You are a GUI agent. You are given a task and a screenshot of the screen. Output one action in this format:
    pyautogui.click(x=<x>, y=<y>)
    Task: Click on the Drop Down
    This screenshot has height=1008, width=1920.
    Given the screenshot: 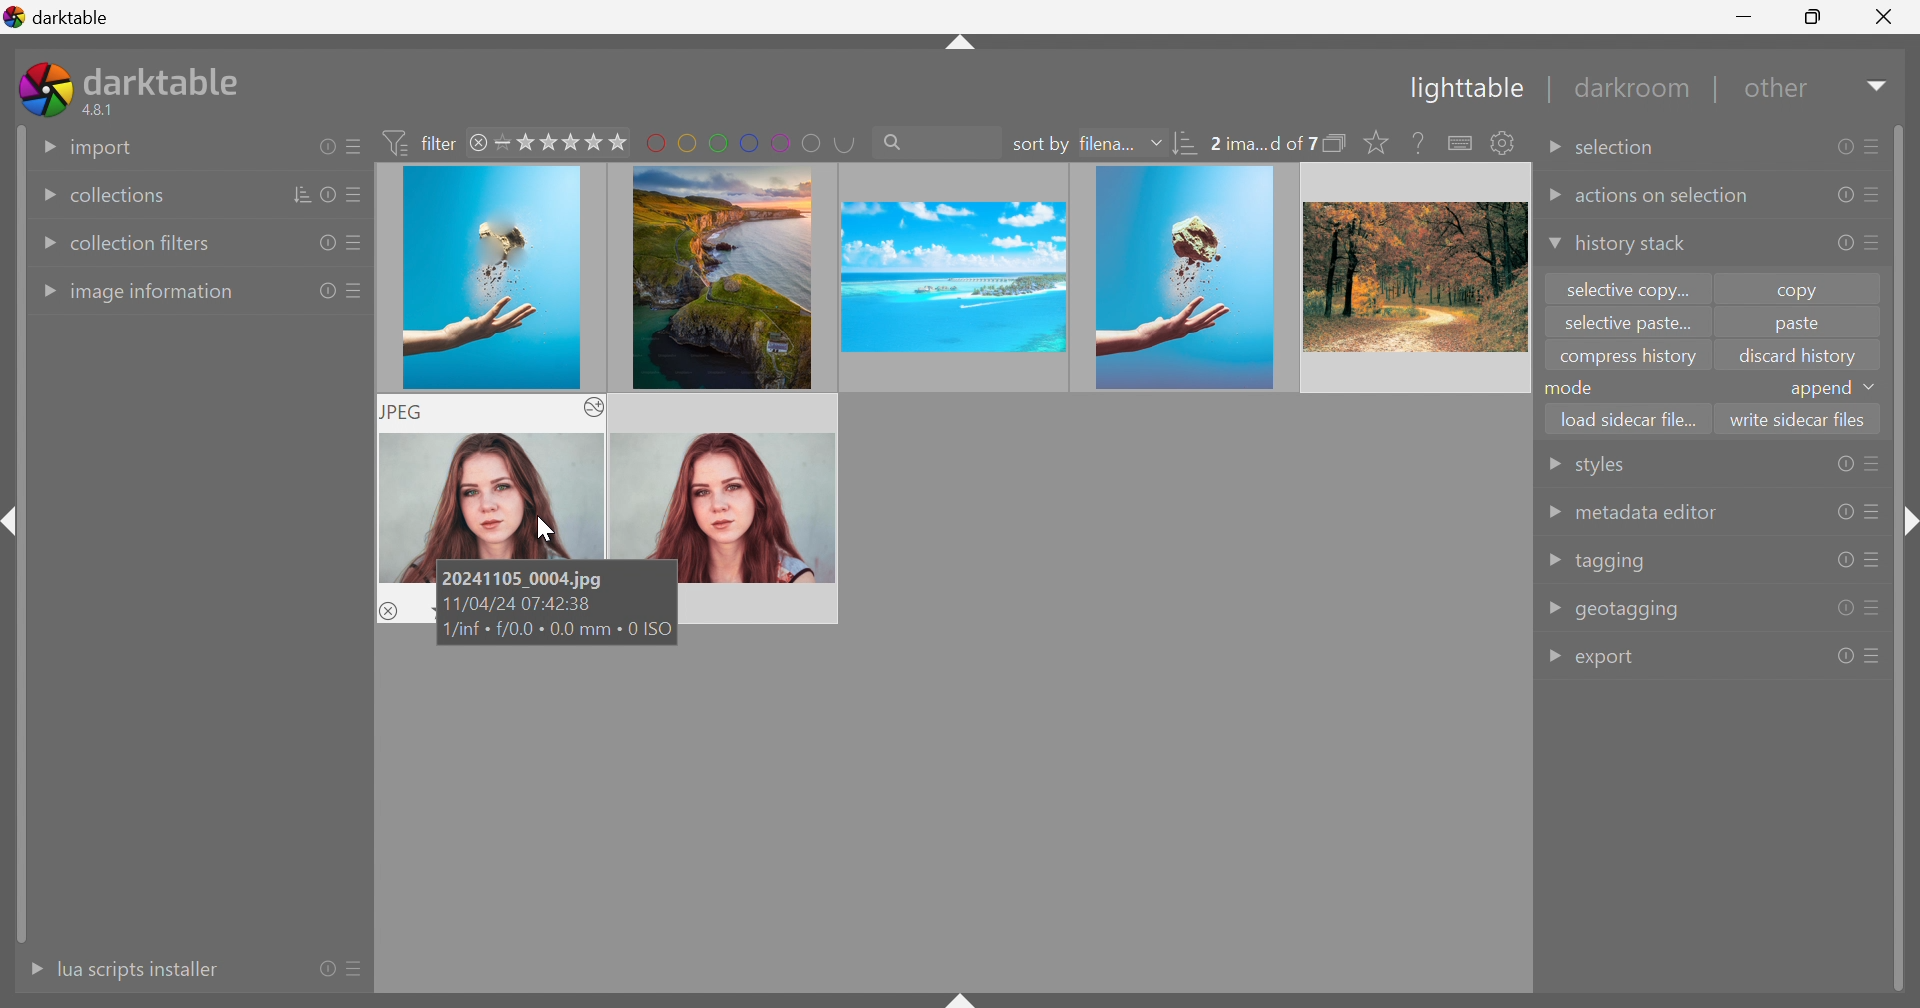 What is the action you would take?
    pyautogui.click(x=40, y=197)
    